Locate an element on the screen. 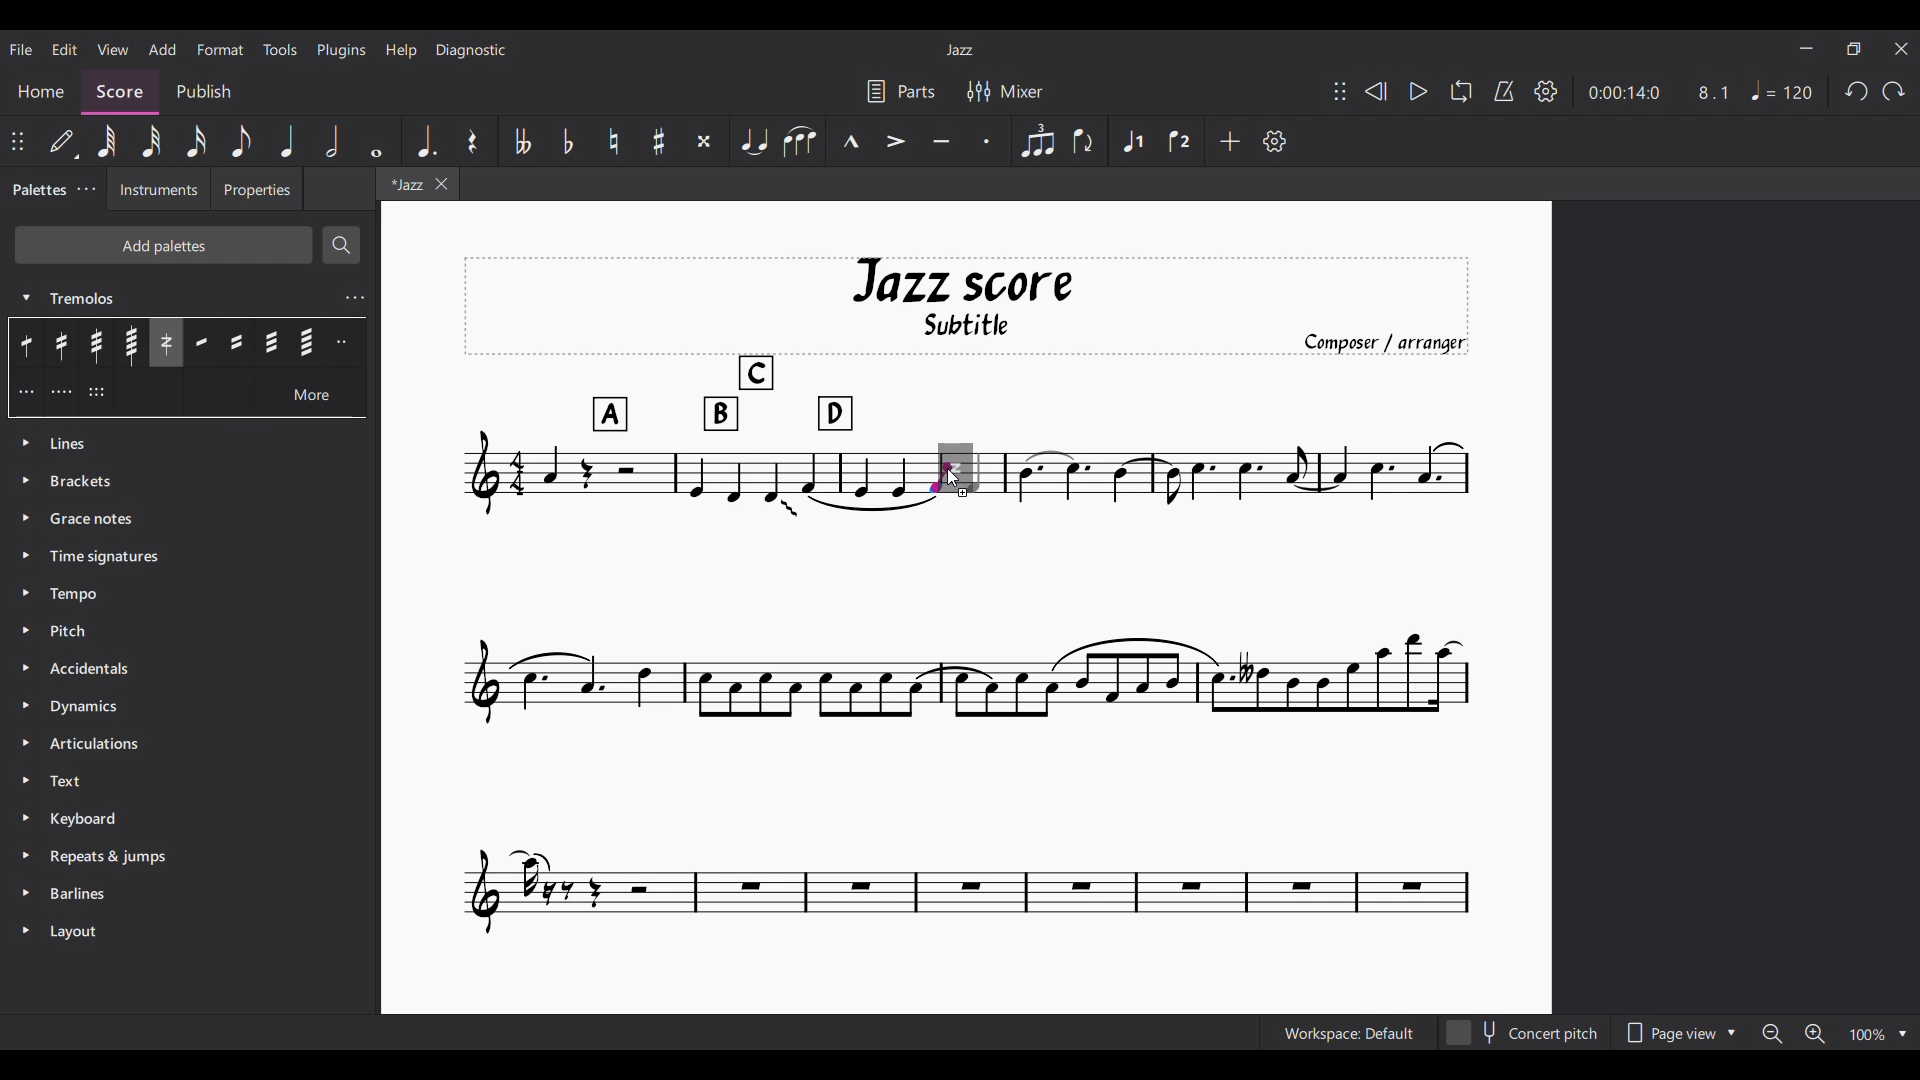 Image resolution: width=1920 pixels, height=1080 pixels. Keyboard  is located at coordinates (187, 819).